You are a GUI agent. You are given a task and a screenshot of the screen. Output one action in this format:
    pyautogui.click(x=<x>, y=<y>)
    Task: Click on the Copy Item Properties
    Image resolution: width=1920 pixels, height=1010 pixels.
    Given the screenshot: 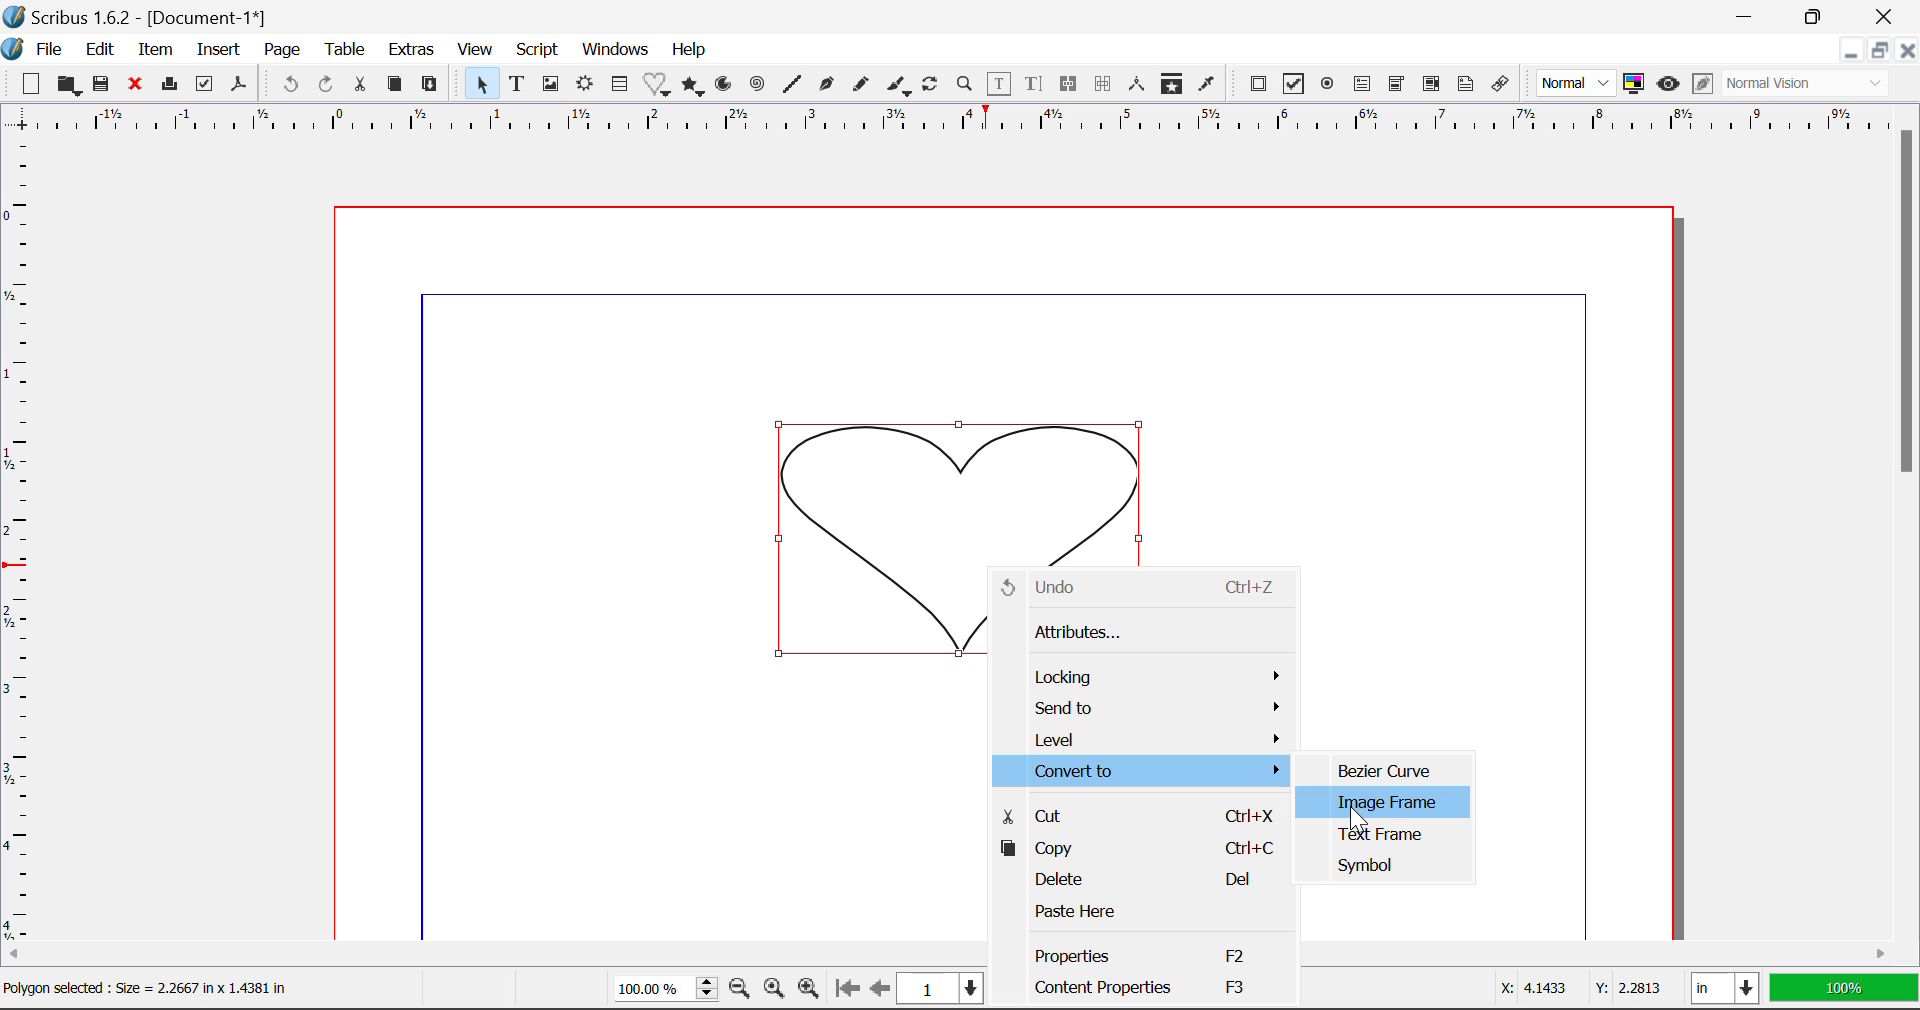 What is the action you would take?
    pyautogui.click(x=1176, y=86)
    